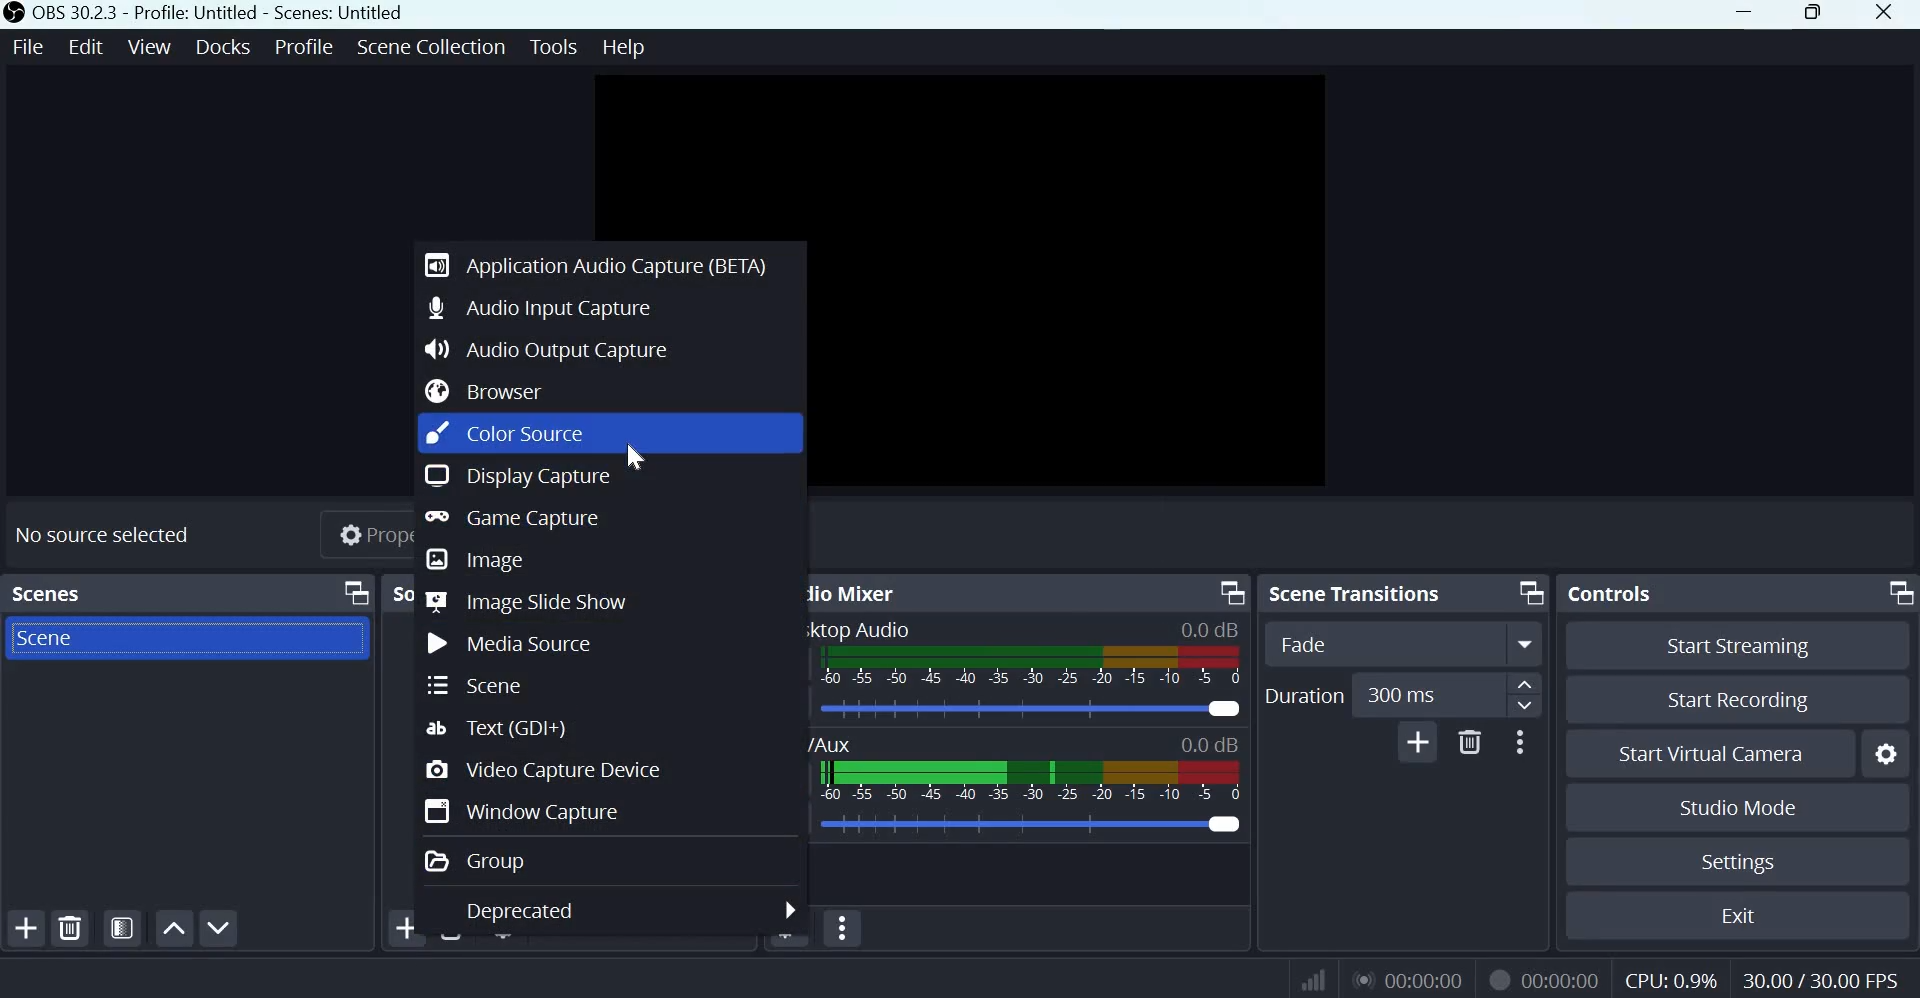 The image size is (1920, 998). Describe the element at coordinates (1310, 980) in the screenshot. I see `Connection Status Indicator` at that location.